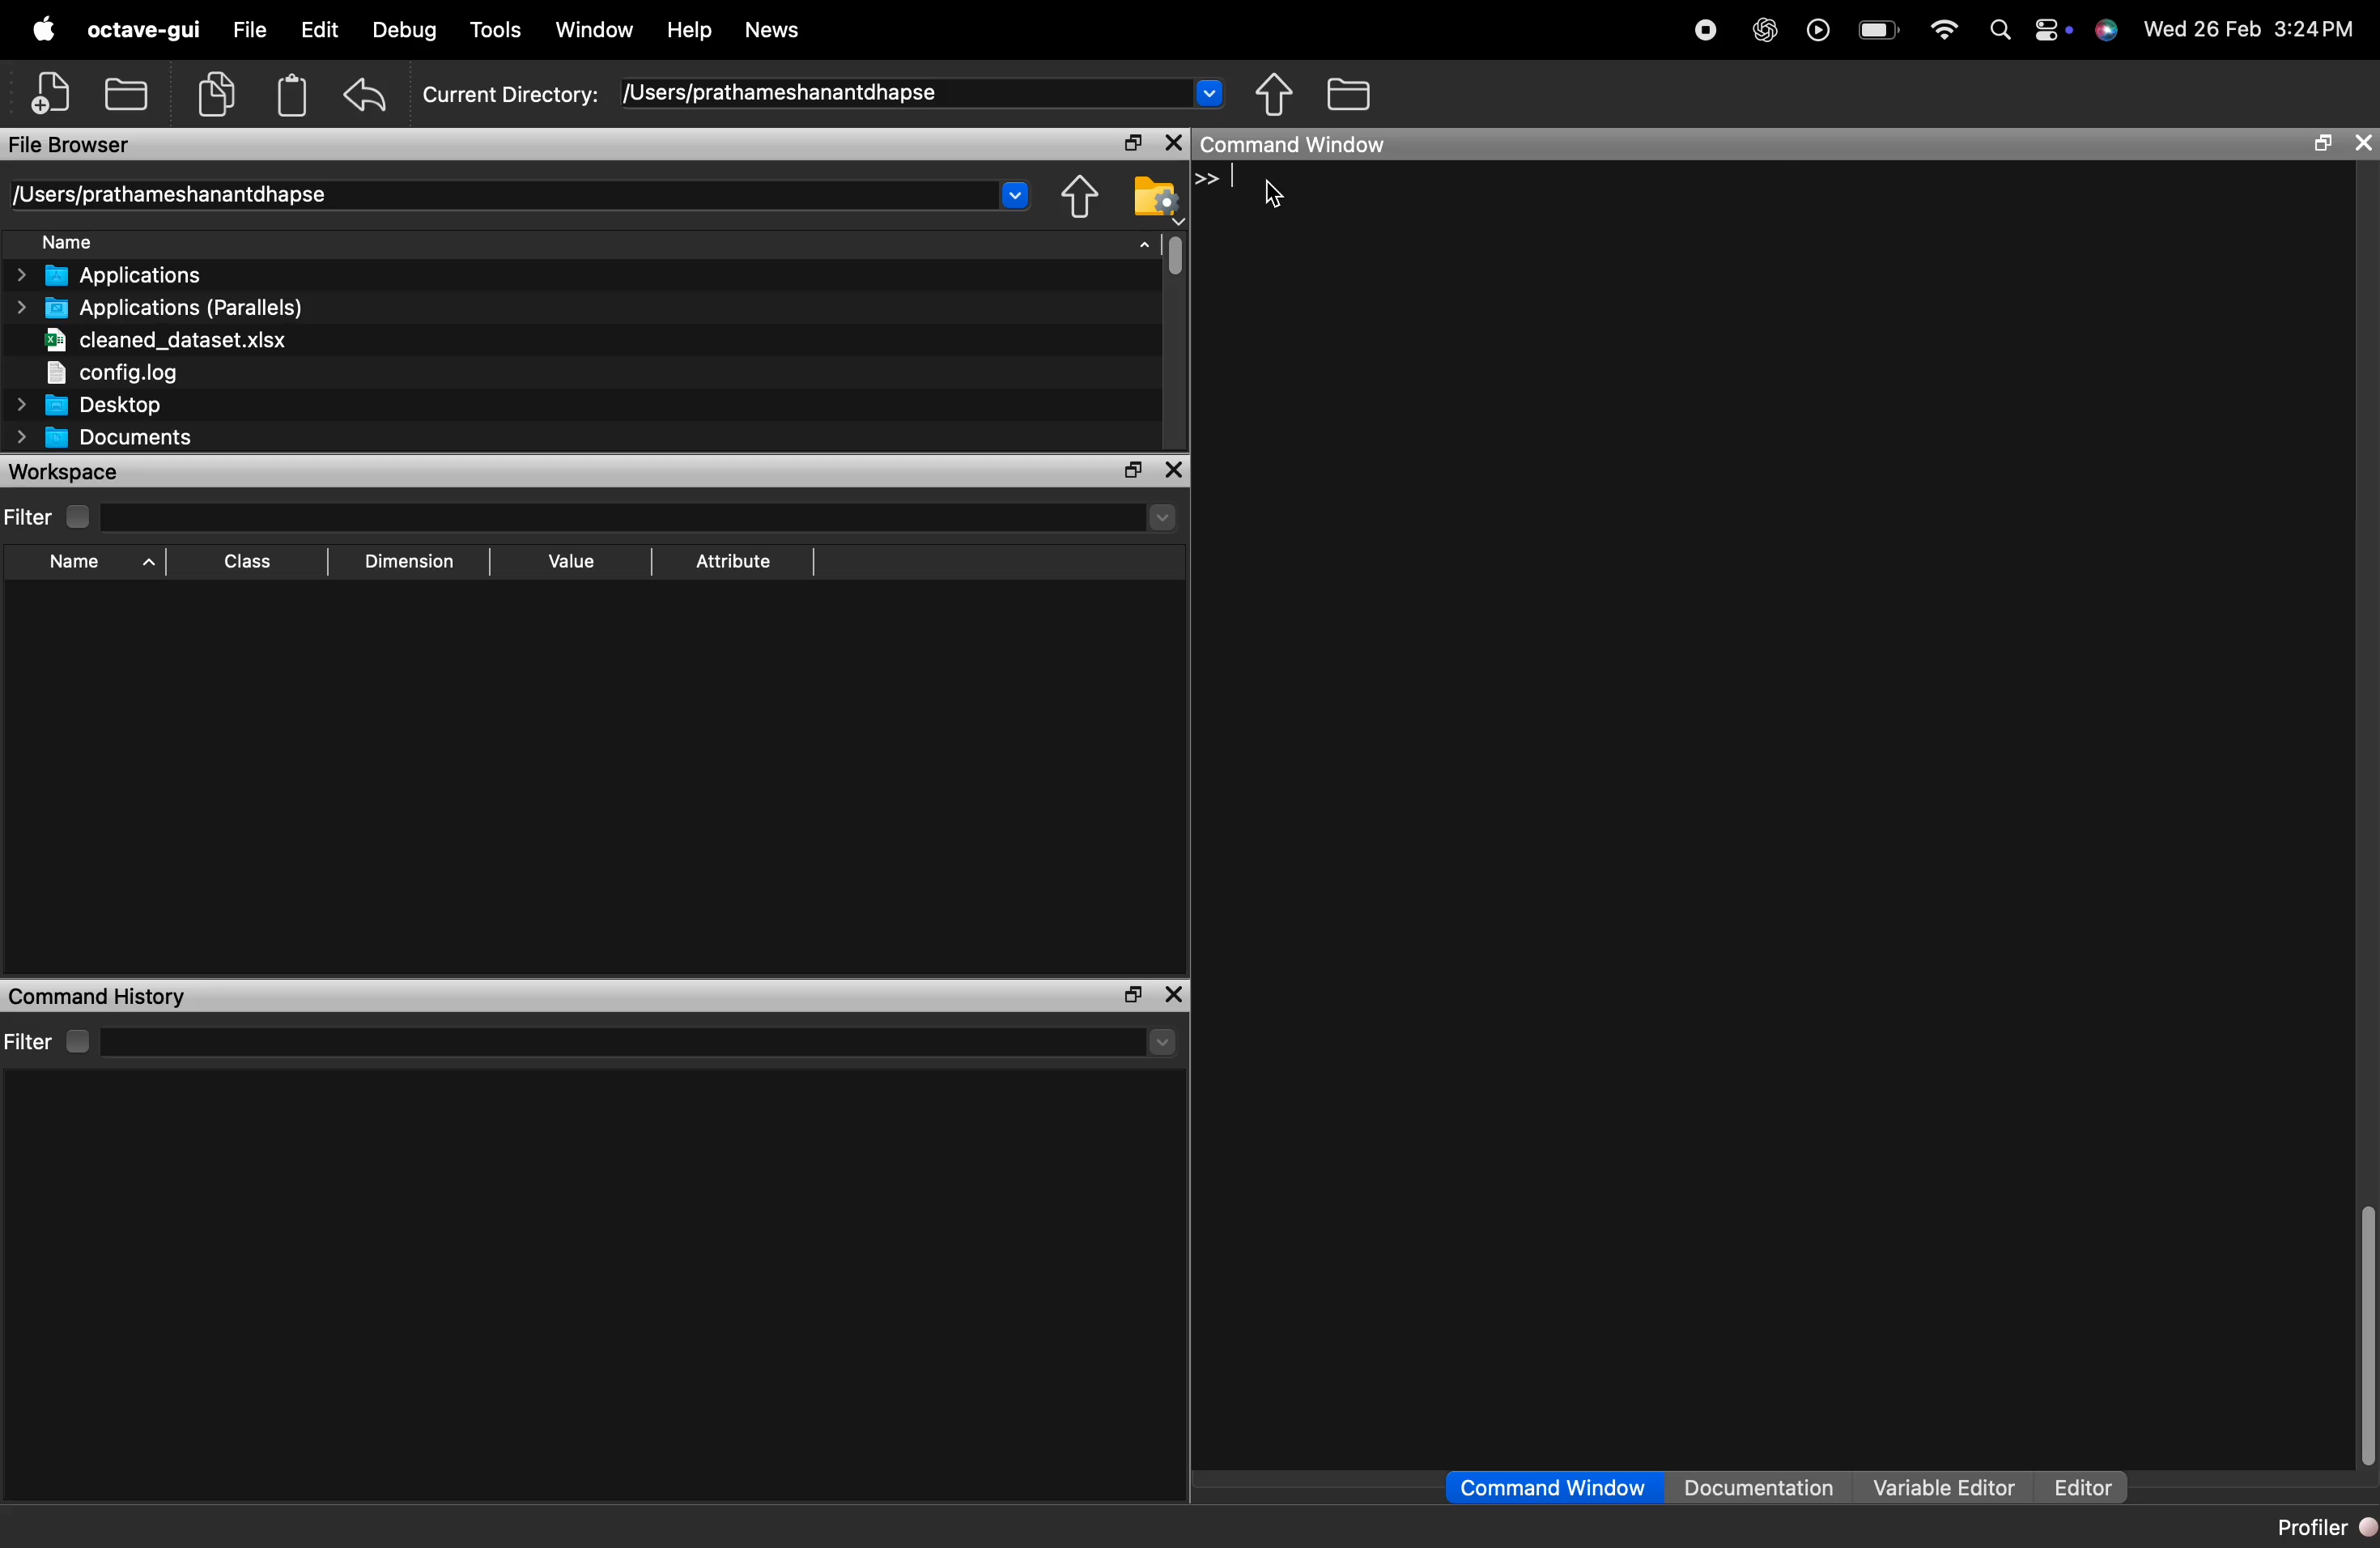 This screenshot has height=1548, width=2380. What do you see at coordinates (317, 33) in the screenshot?
I see `Edit` at bounding box center [317, 33].